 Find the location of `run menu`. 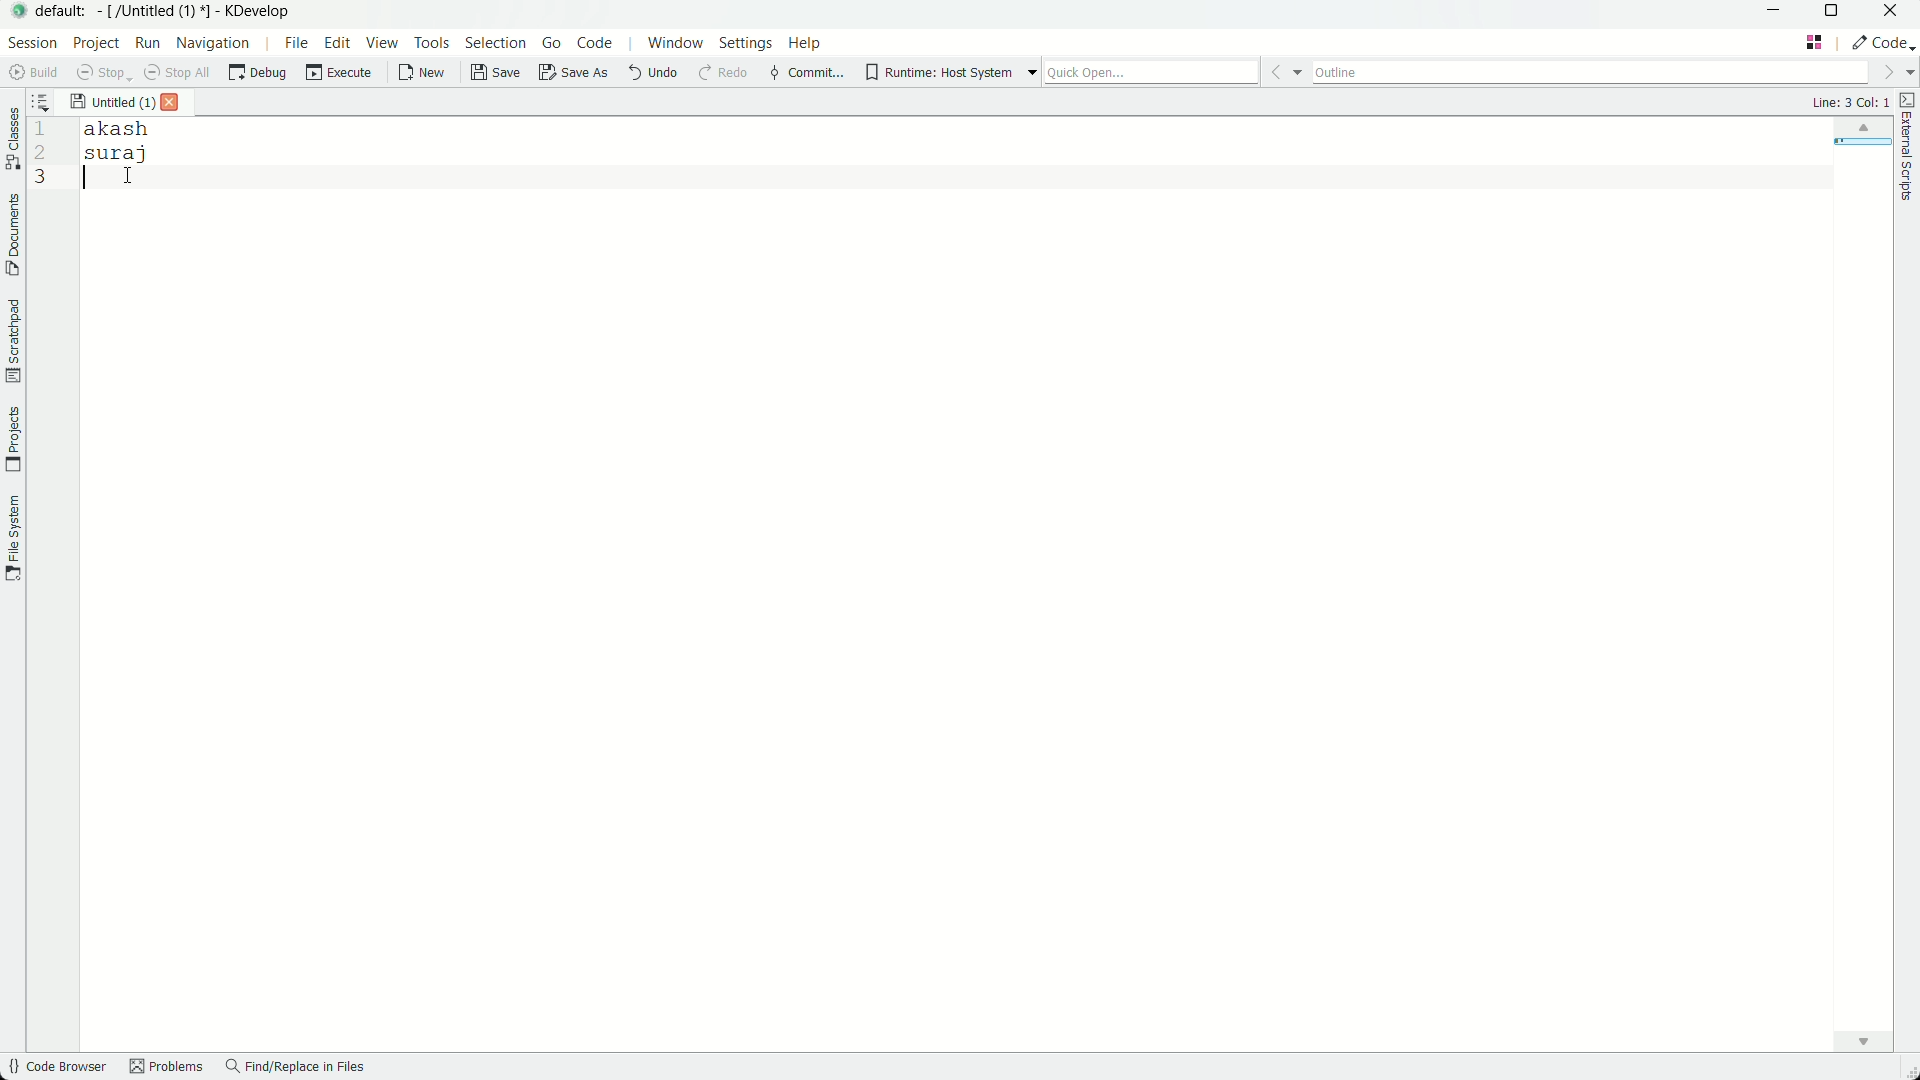

run menu is located at coordinates (147, 42).